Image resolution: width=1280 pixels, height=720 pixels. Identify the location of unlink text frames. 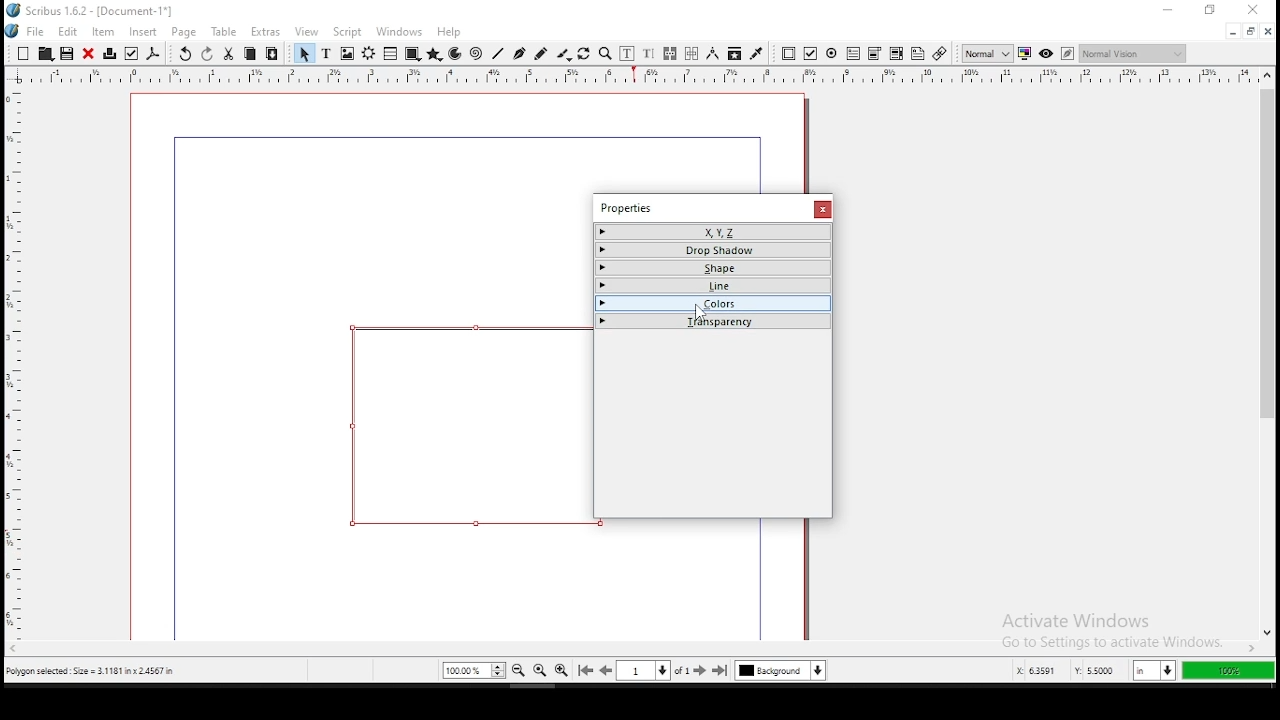
(693, 54).